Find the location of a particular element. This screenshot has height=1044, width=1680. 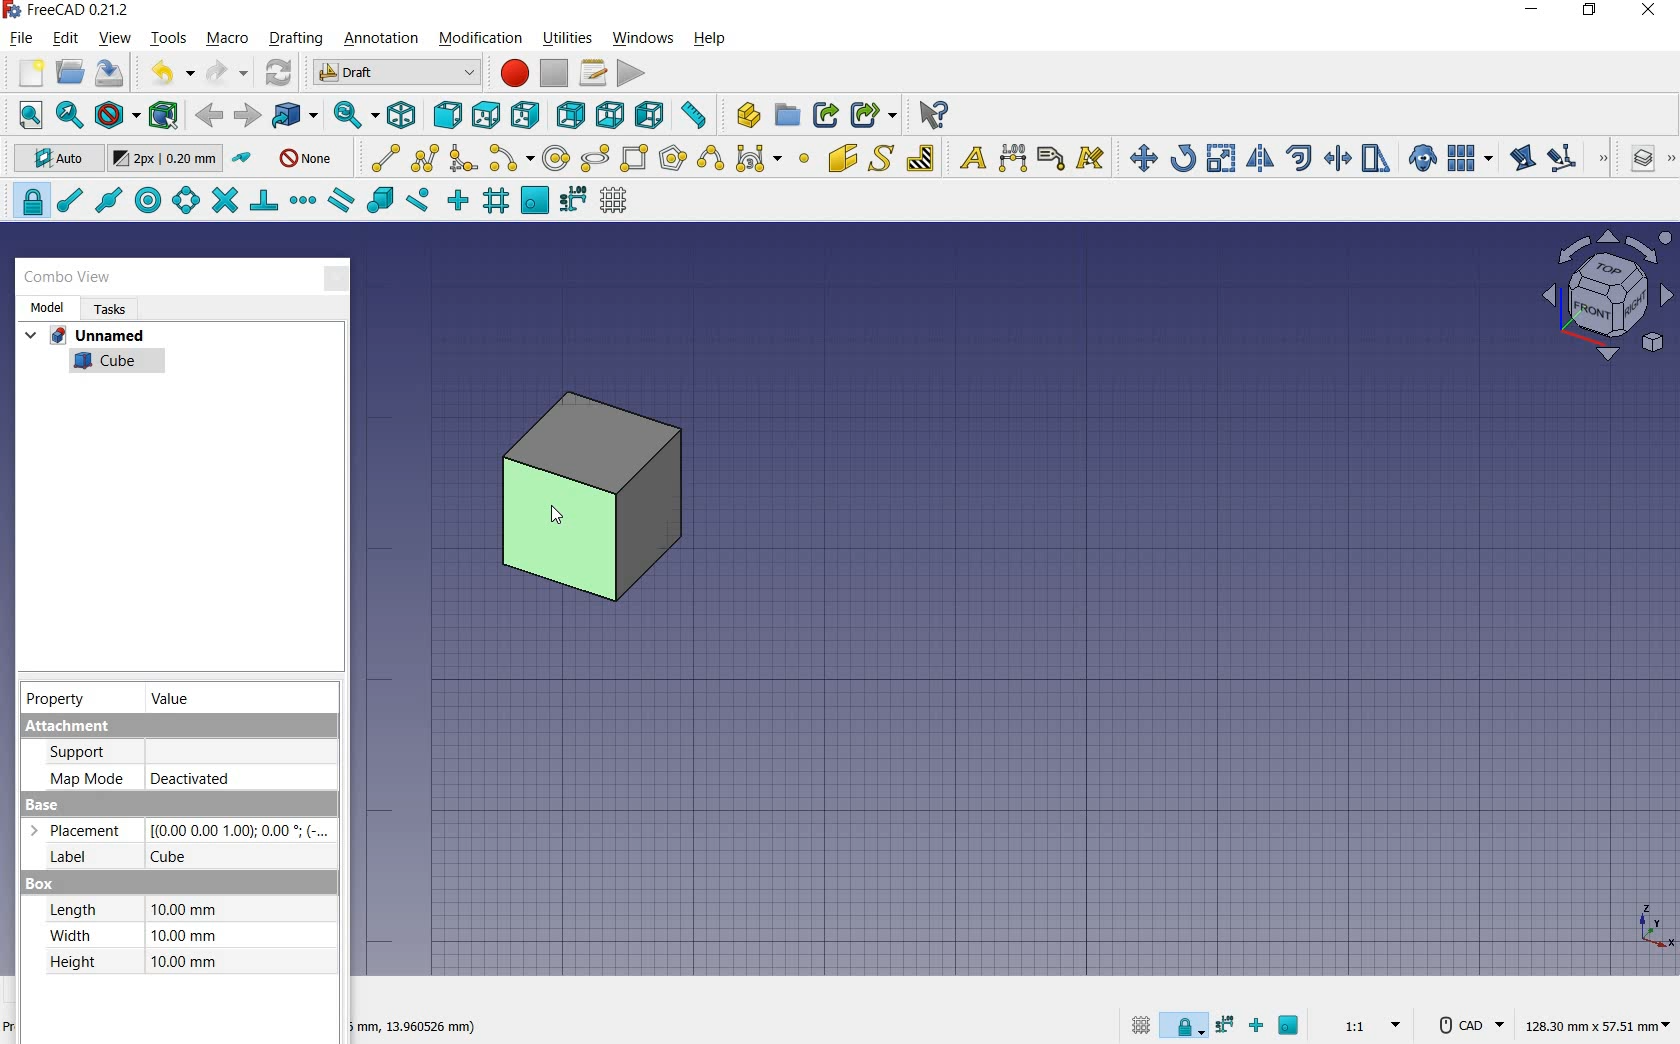

bottom is located at coordinates (610, 113).